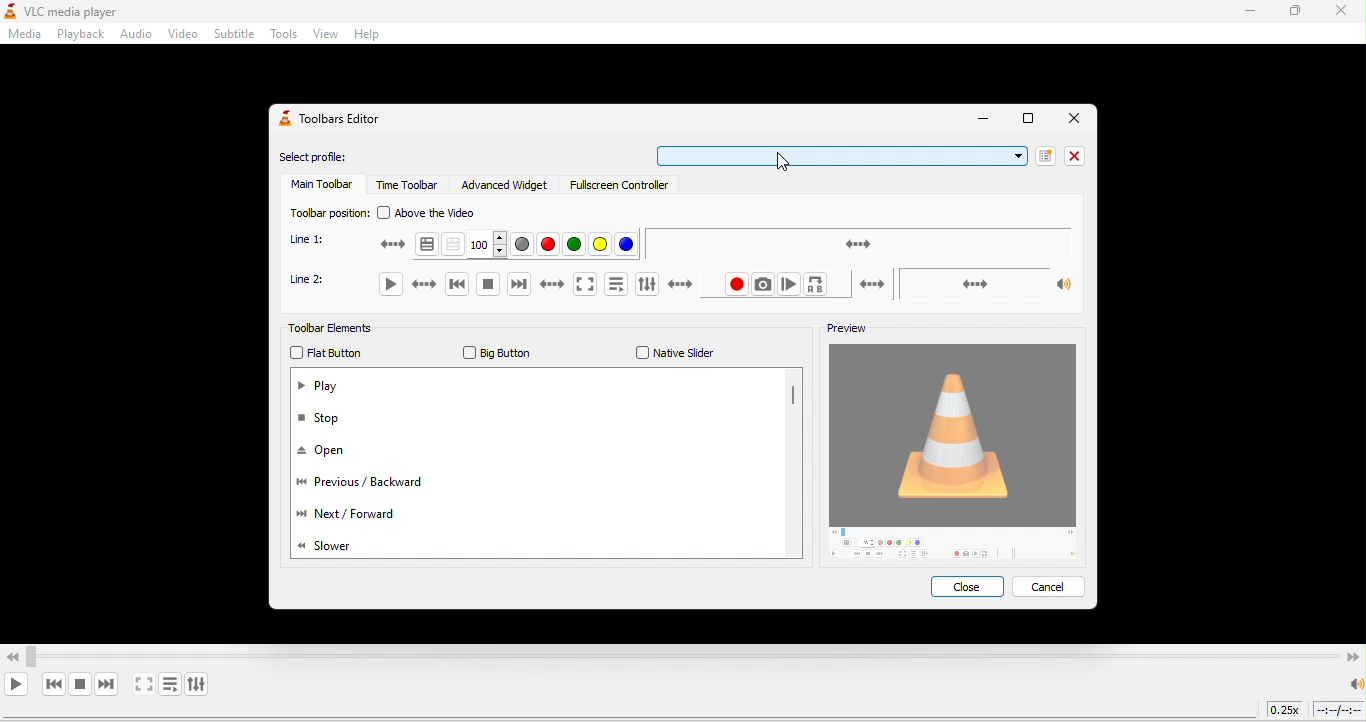 This screenshot has width=1366, height=722. Describe the element at coordinates (454, 244) in the screenshot. I see `toggle transparency` at that location.